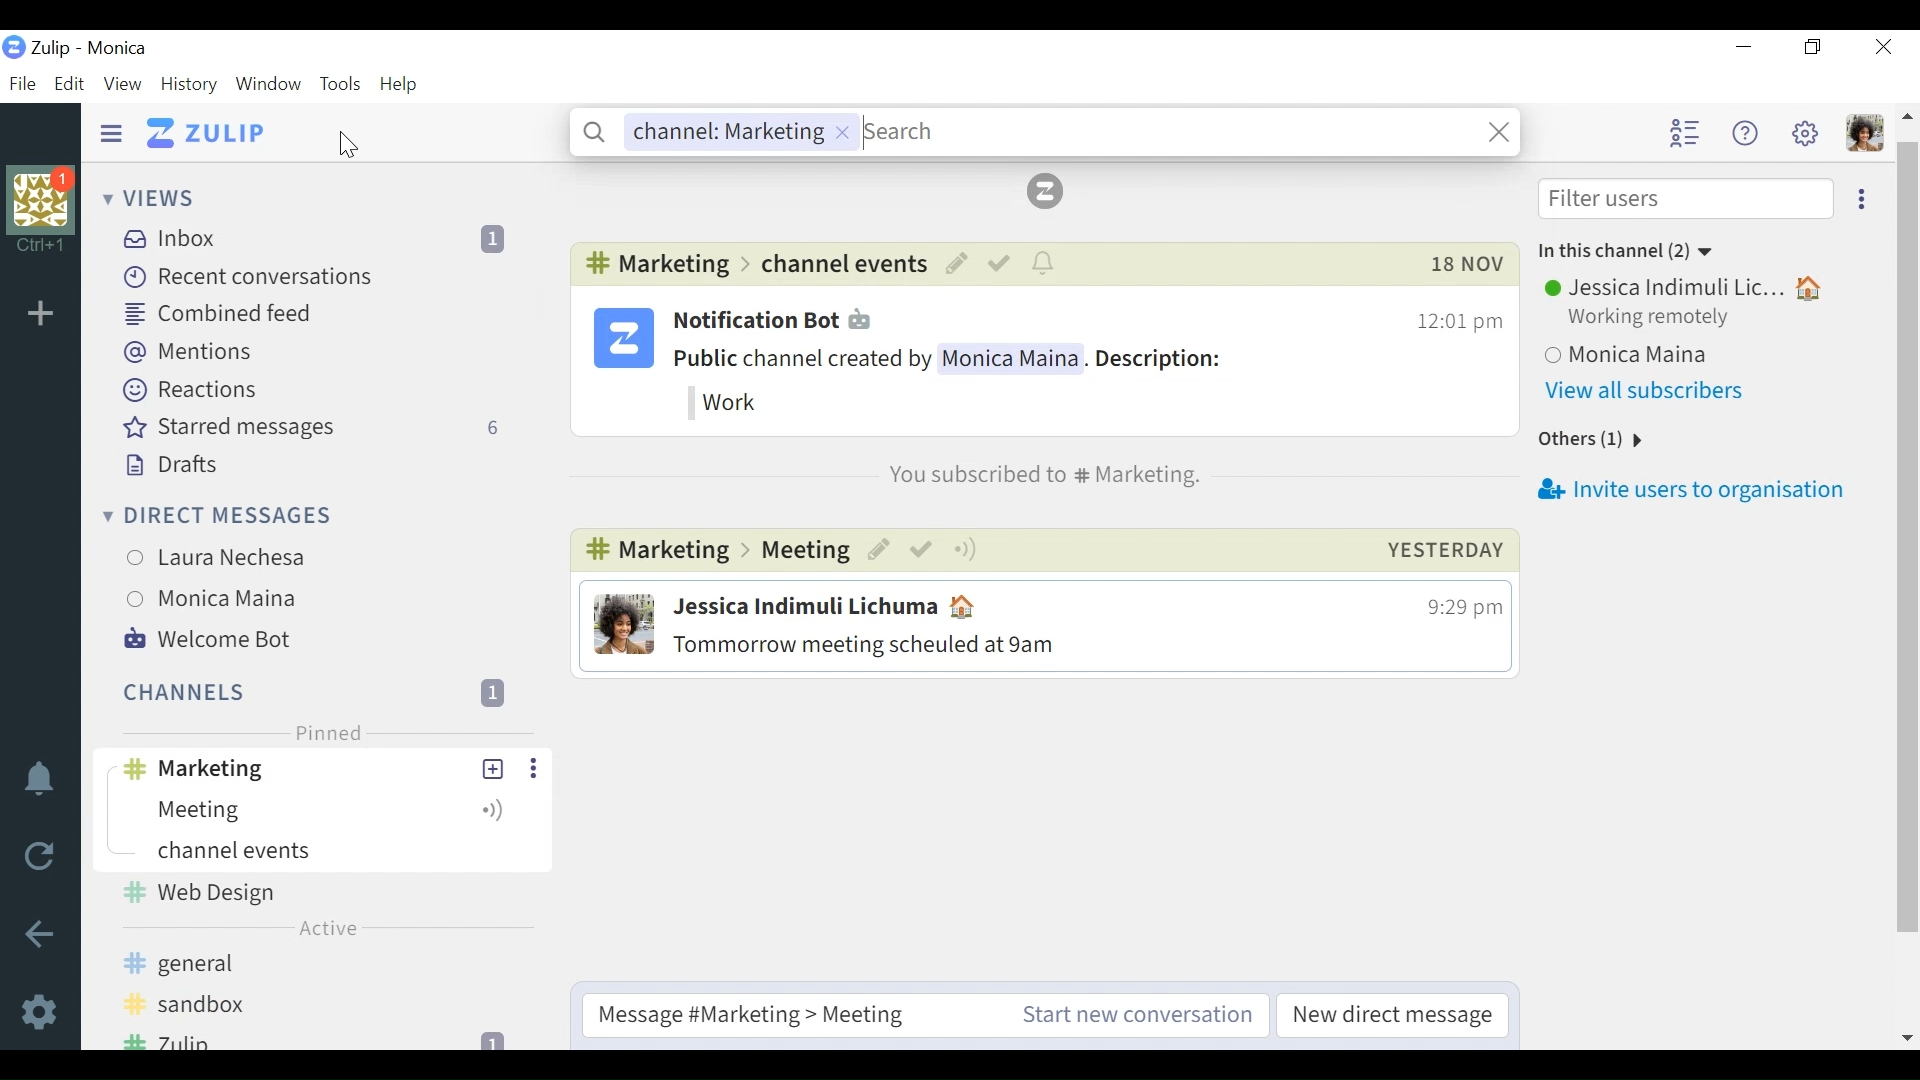 Image resolution: width=1920 pixels, height=1080 pixels. I want to click on Personal menu, so click(1864, 133).